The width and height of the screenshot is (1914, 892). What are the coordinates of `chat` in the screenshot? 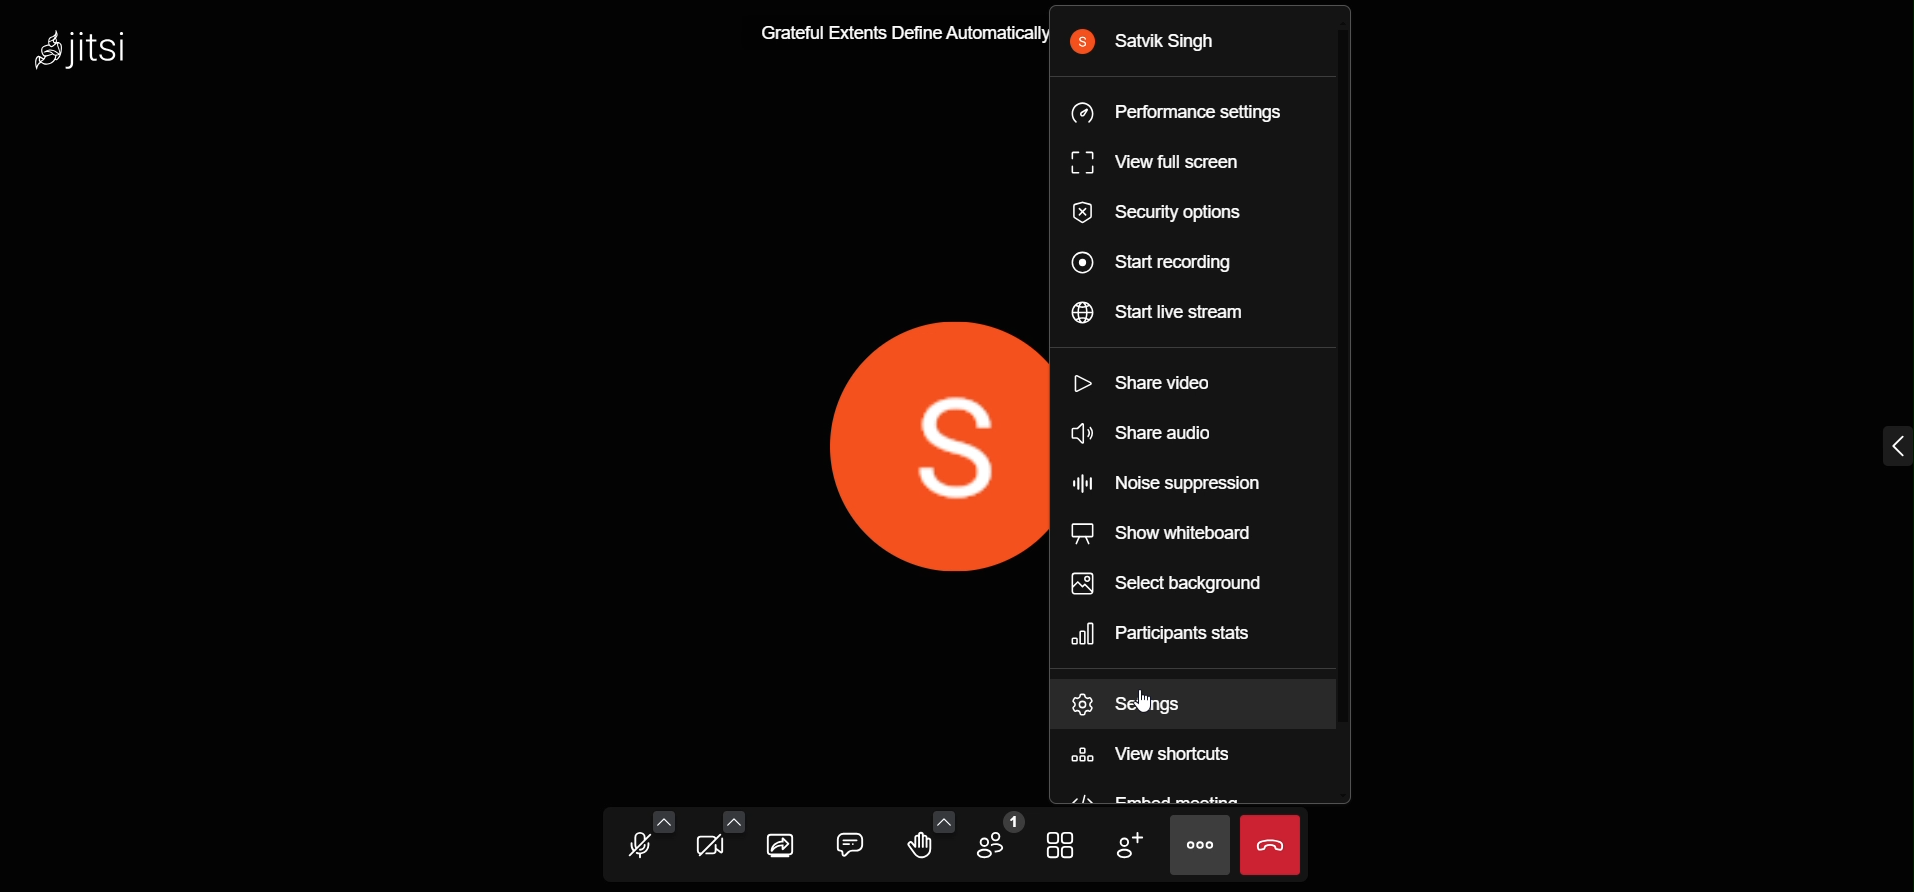 It's located at (846, 841).